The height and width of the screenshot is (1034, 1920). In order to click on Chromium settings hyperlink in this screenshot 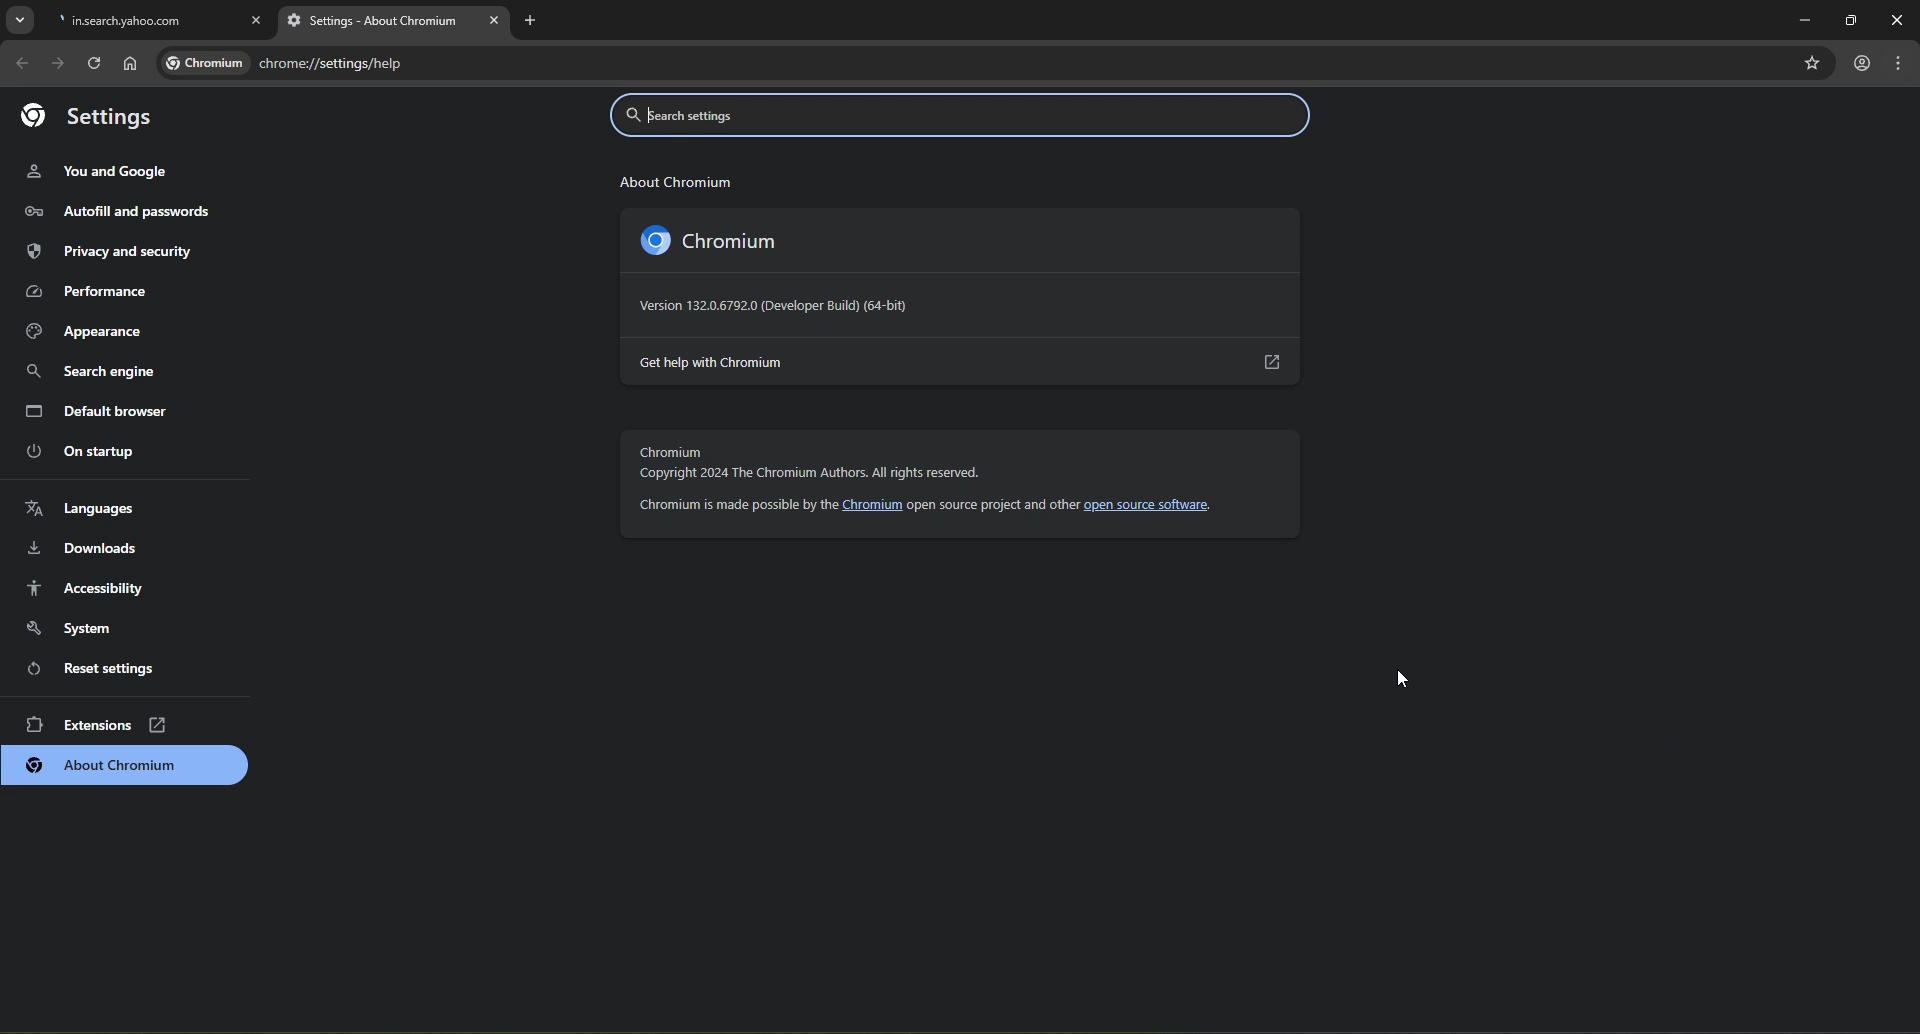, I will do `click(284, 63)`.